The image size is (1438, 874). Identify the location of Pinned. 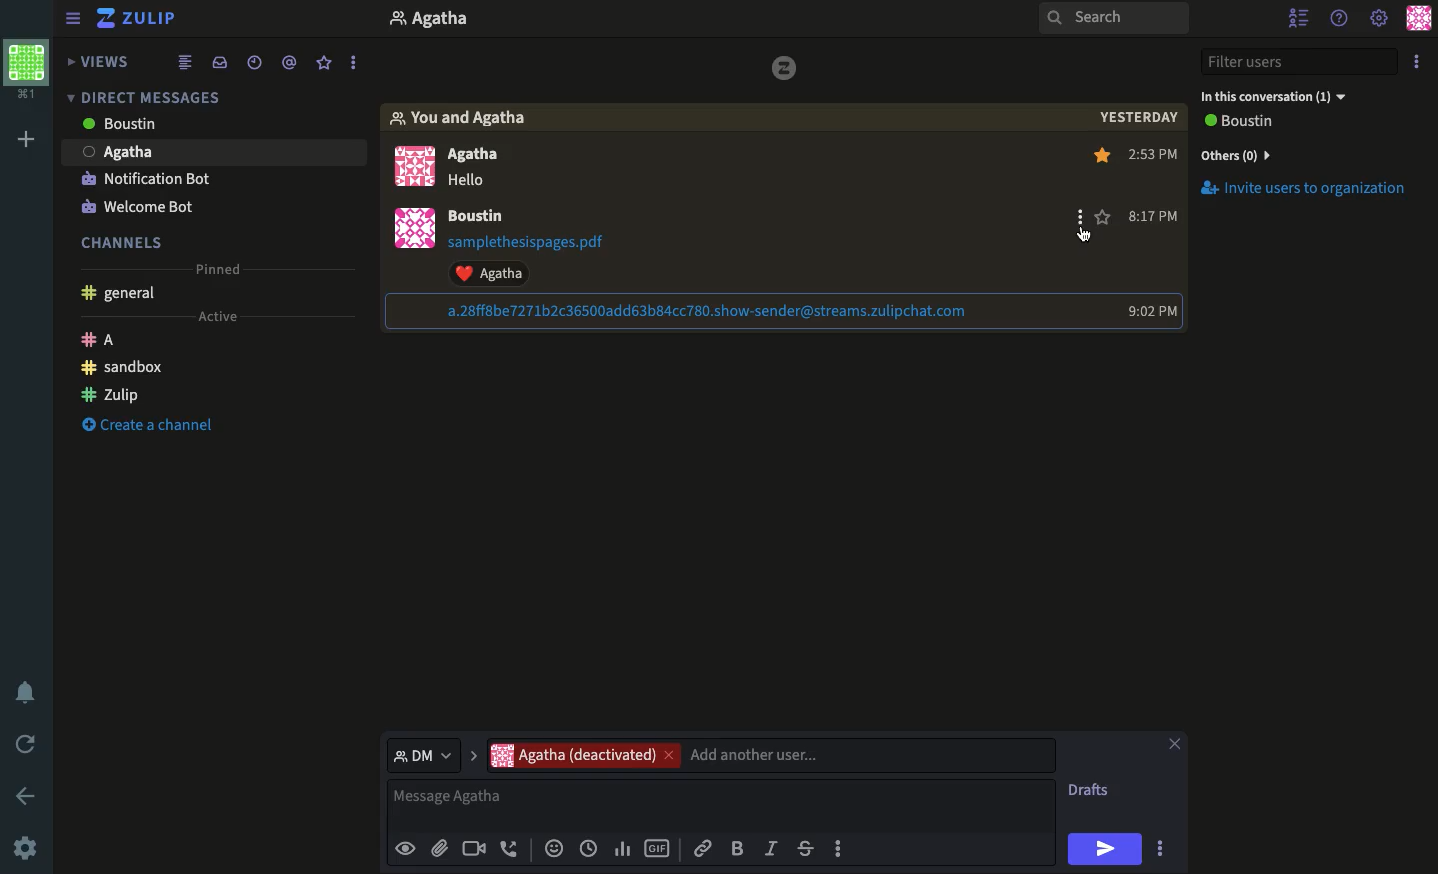
(224, 270).